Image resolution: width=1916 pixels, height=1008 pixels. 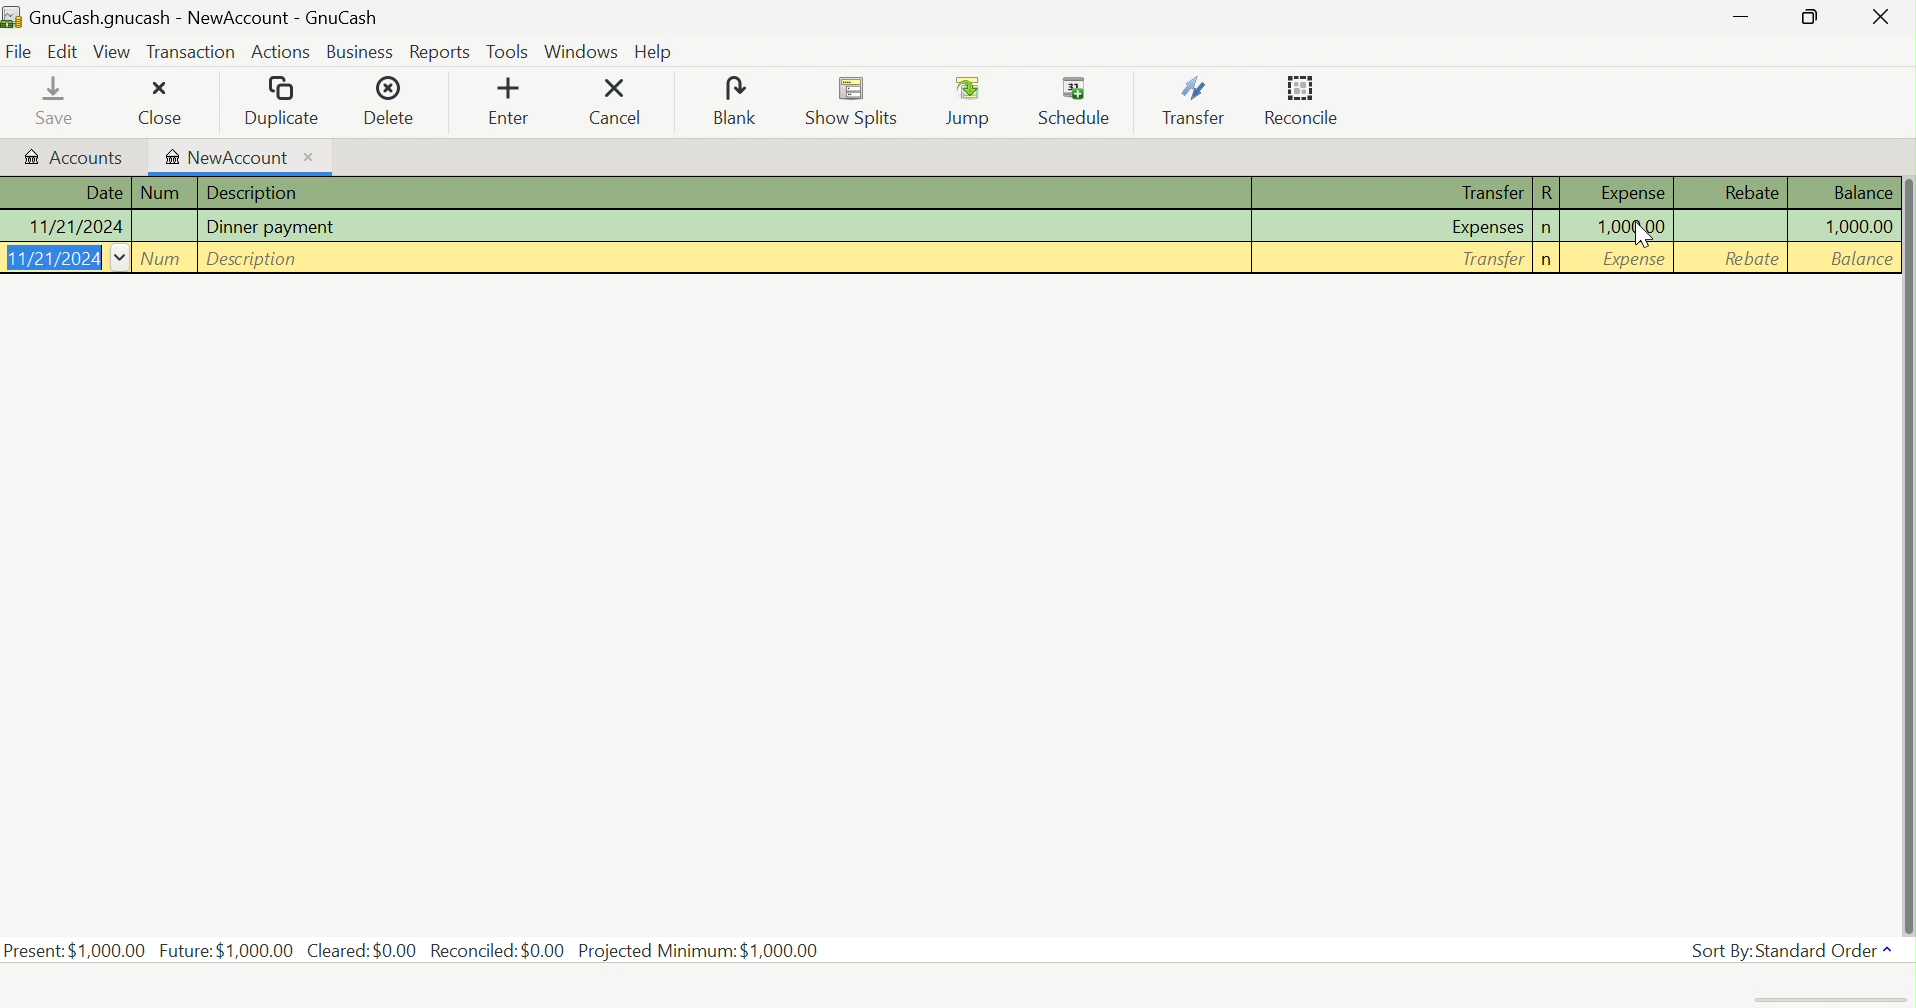 What do you see at coordinates (1547, 194) in the screenshot?
I see `R` at bounding box center [1547, 194].